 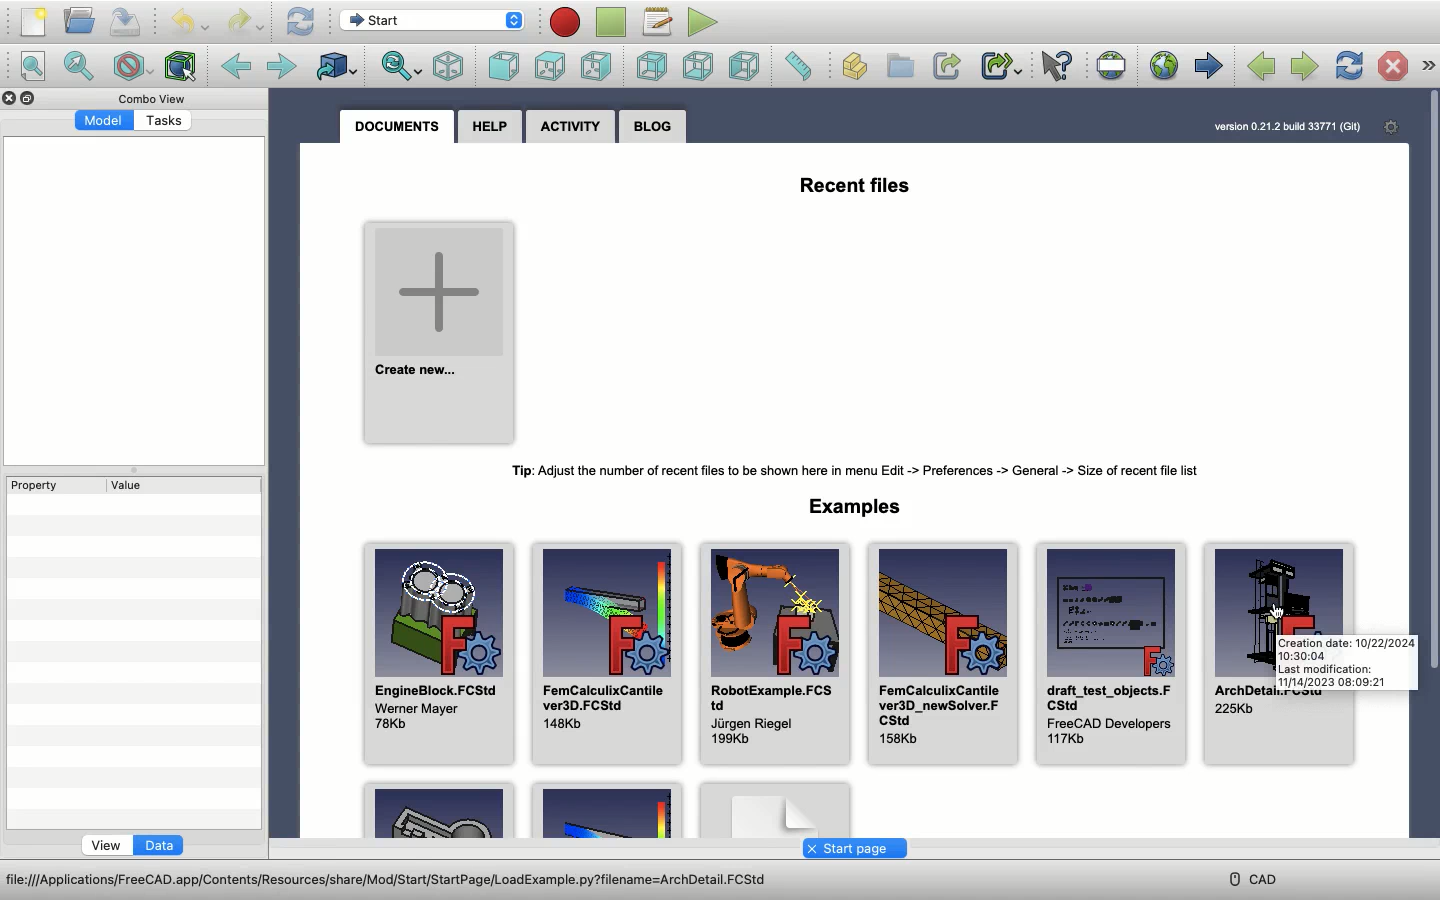 What do you see at coordinates (1427, 66) in the screenshot?
I see `Navigation` at bounding box center [1427, 66].